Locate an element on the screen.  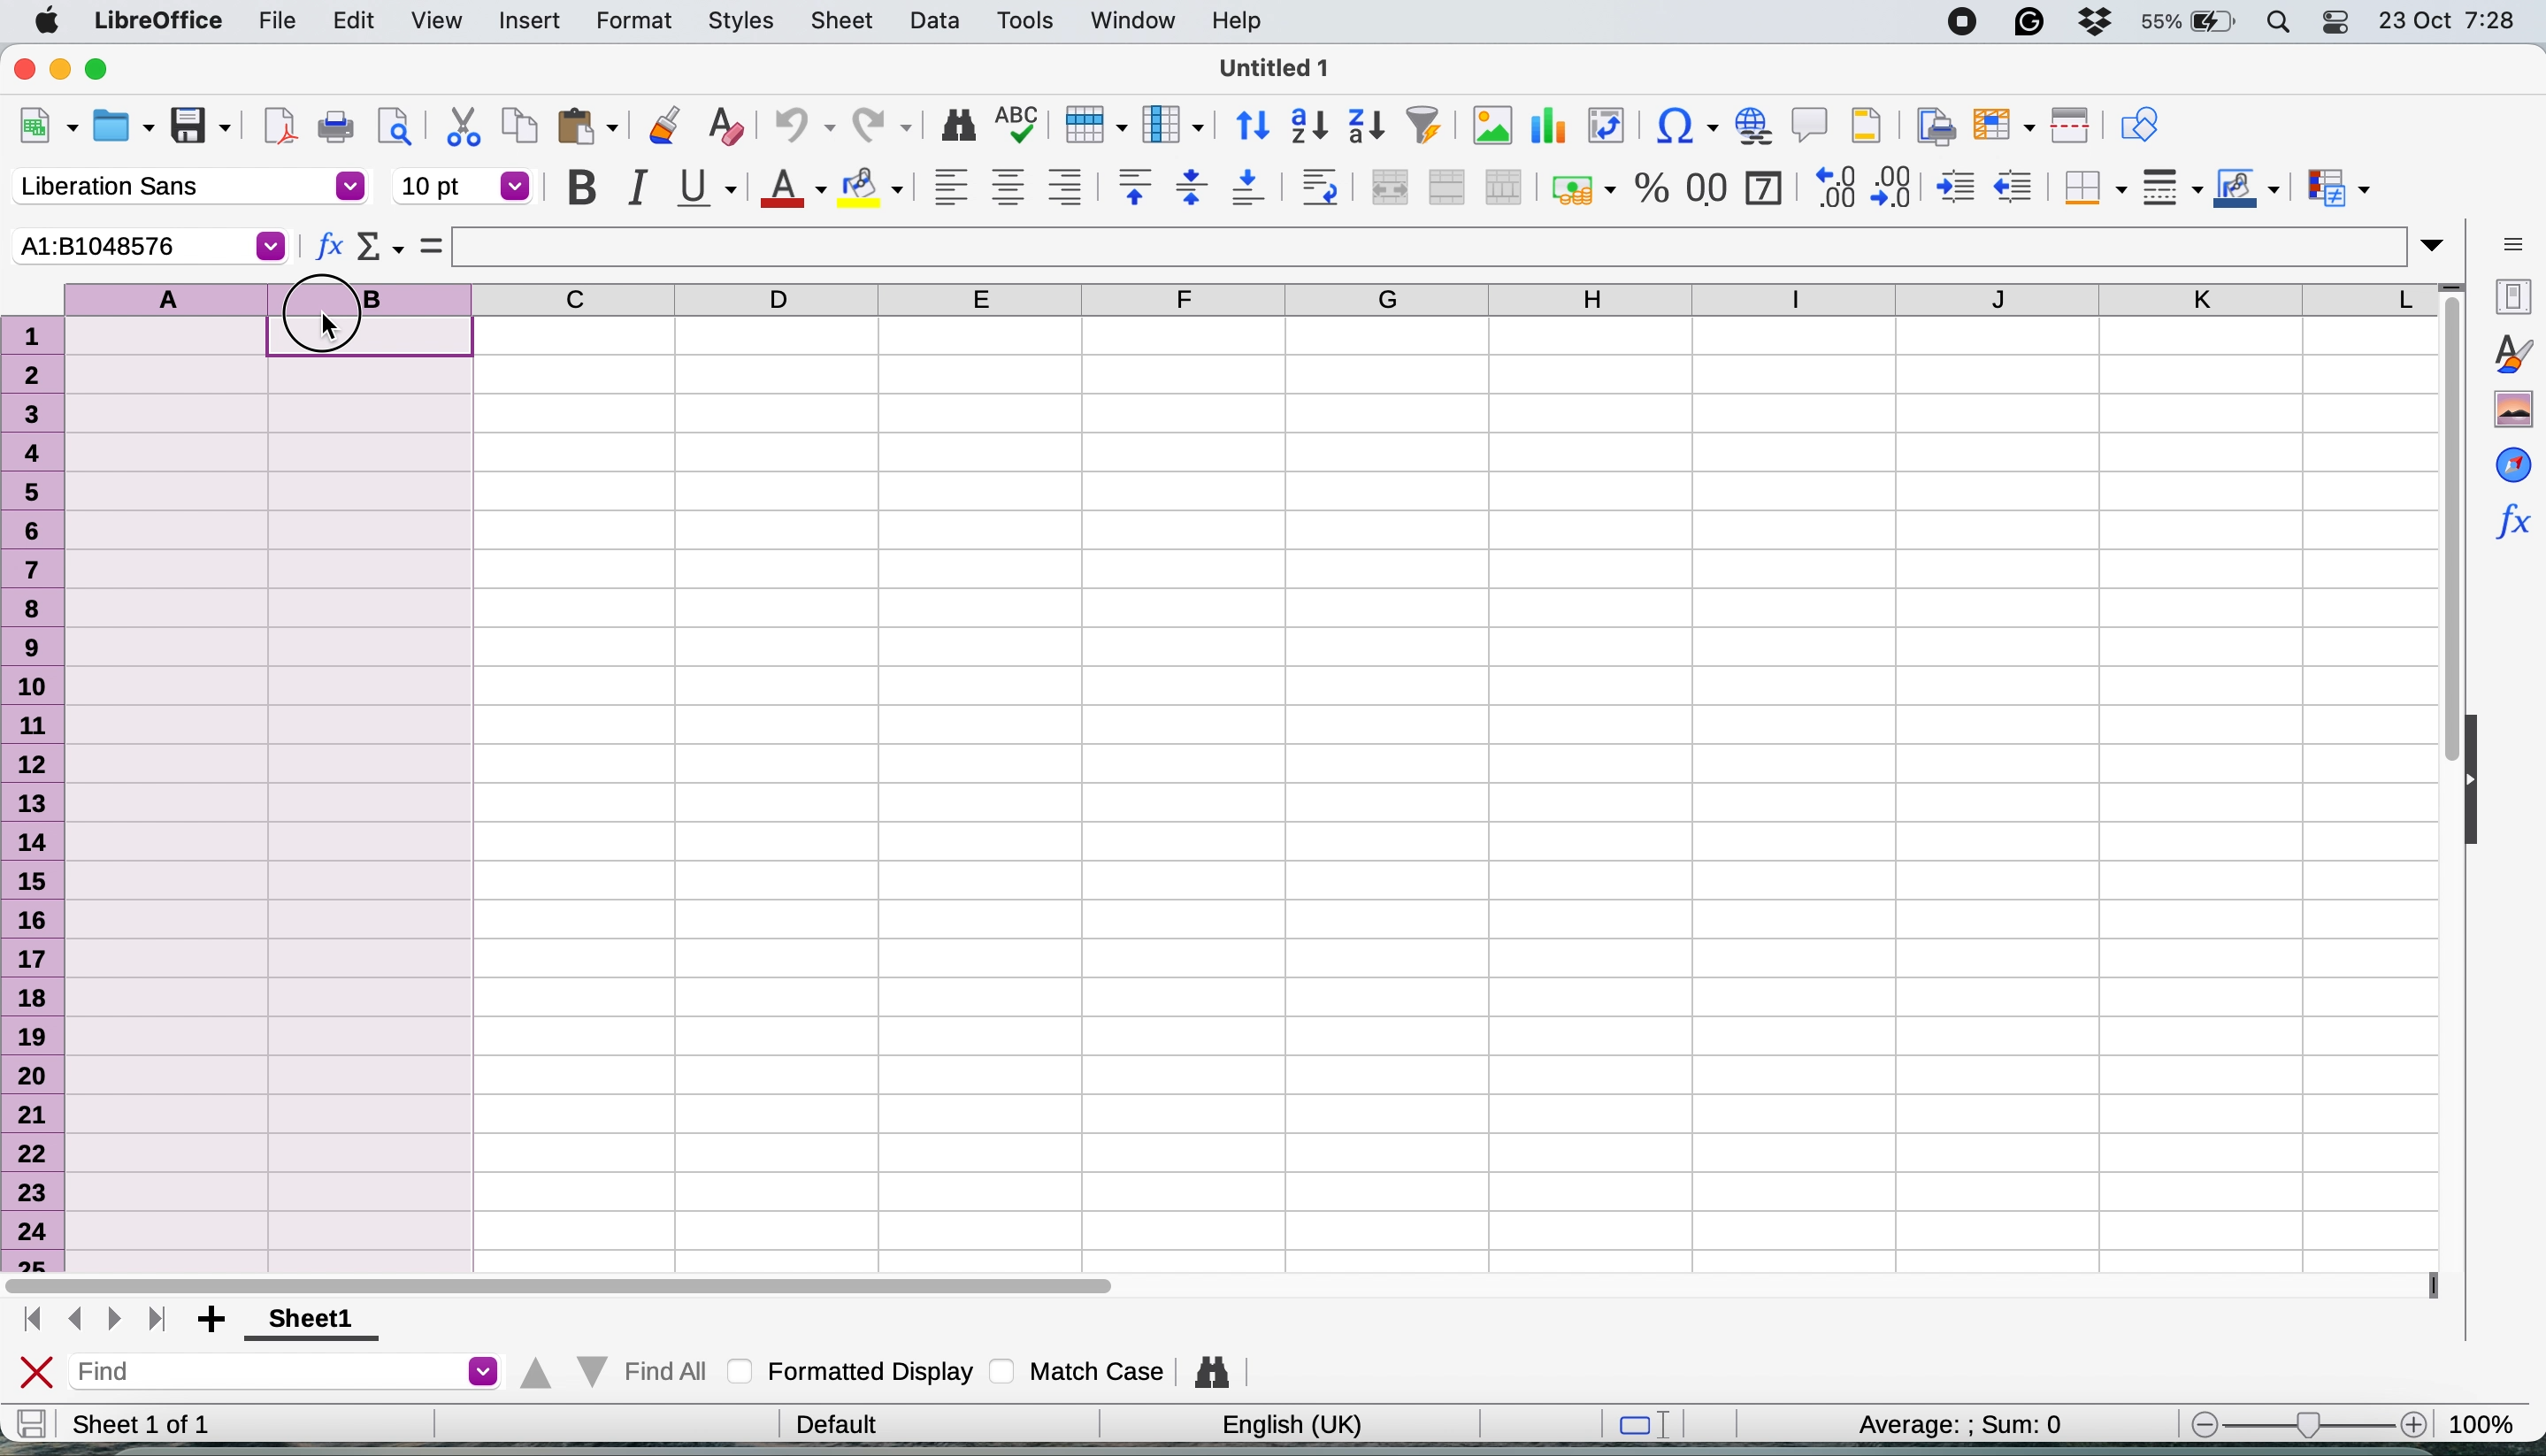
export as pdf is located at coordinates (281, 129).